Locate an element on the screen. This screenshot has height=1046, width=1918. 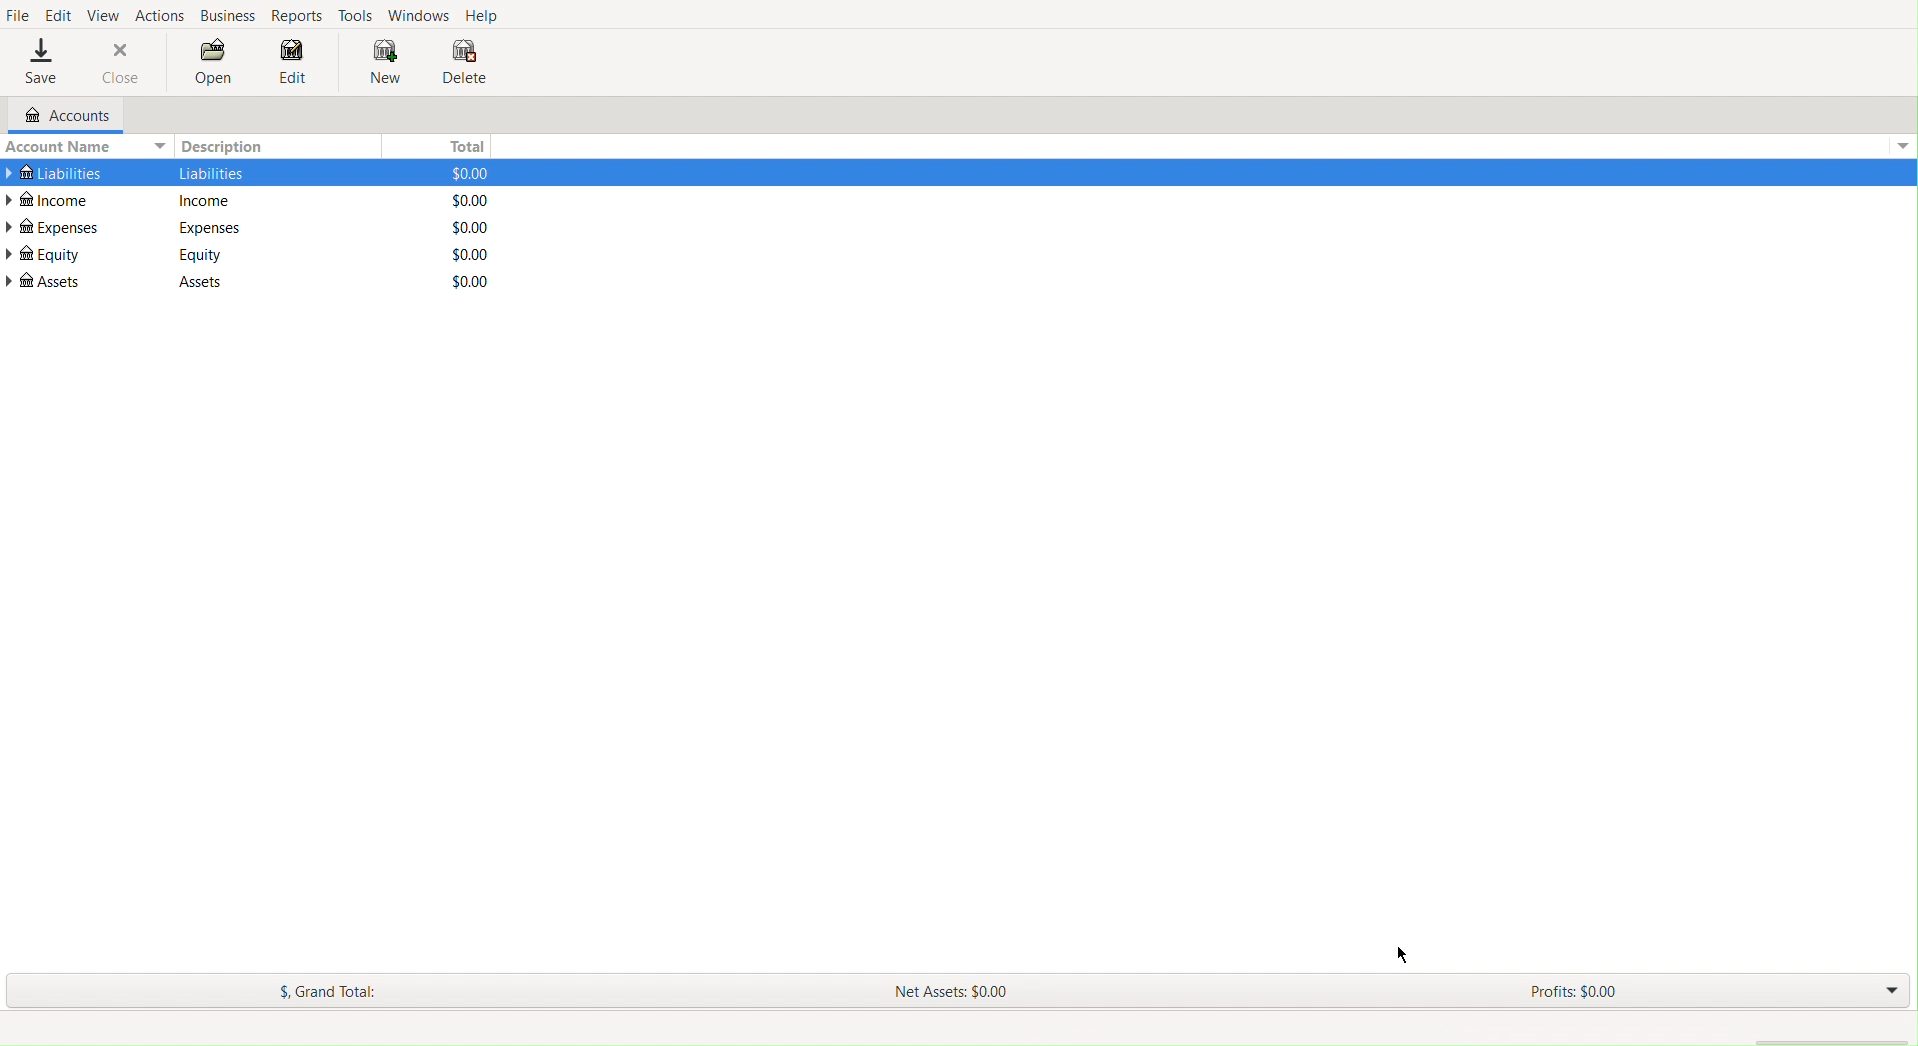
Open is located at coordinates (214, 65).